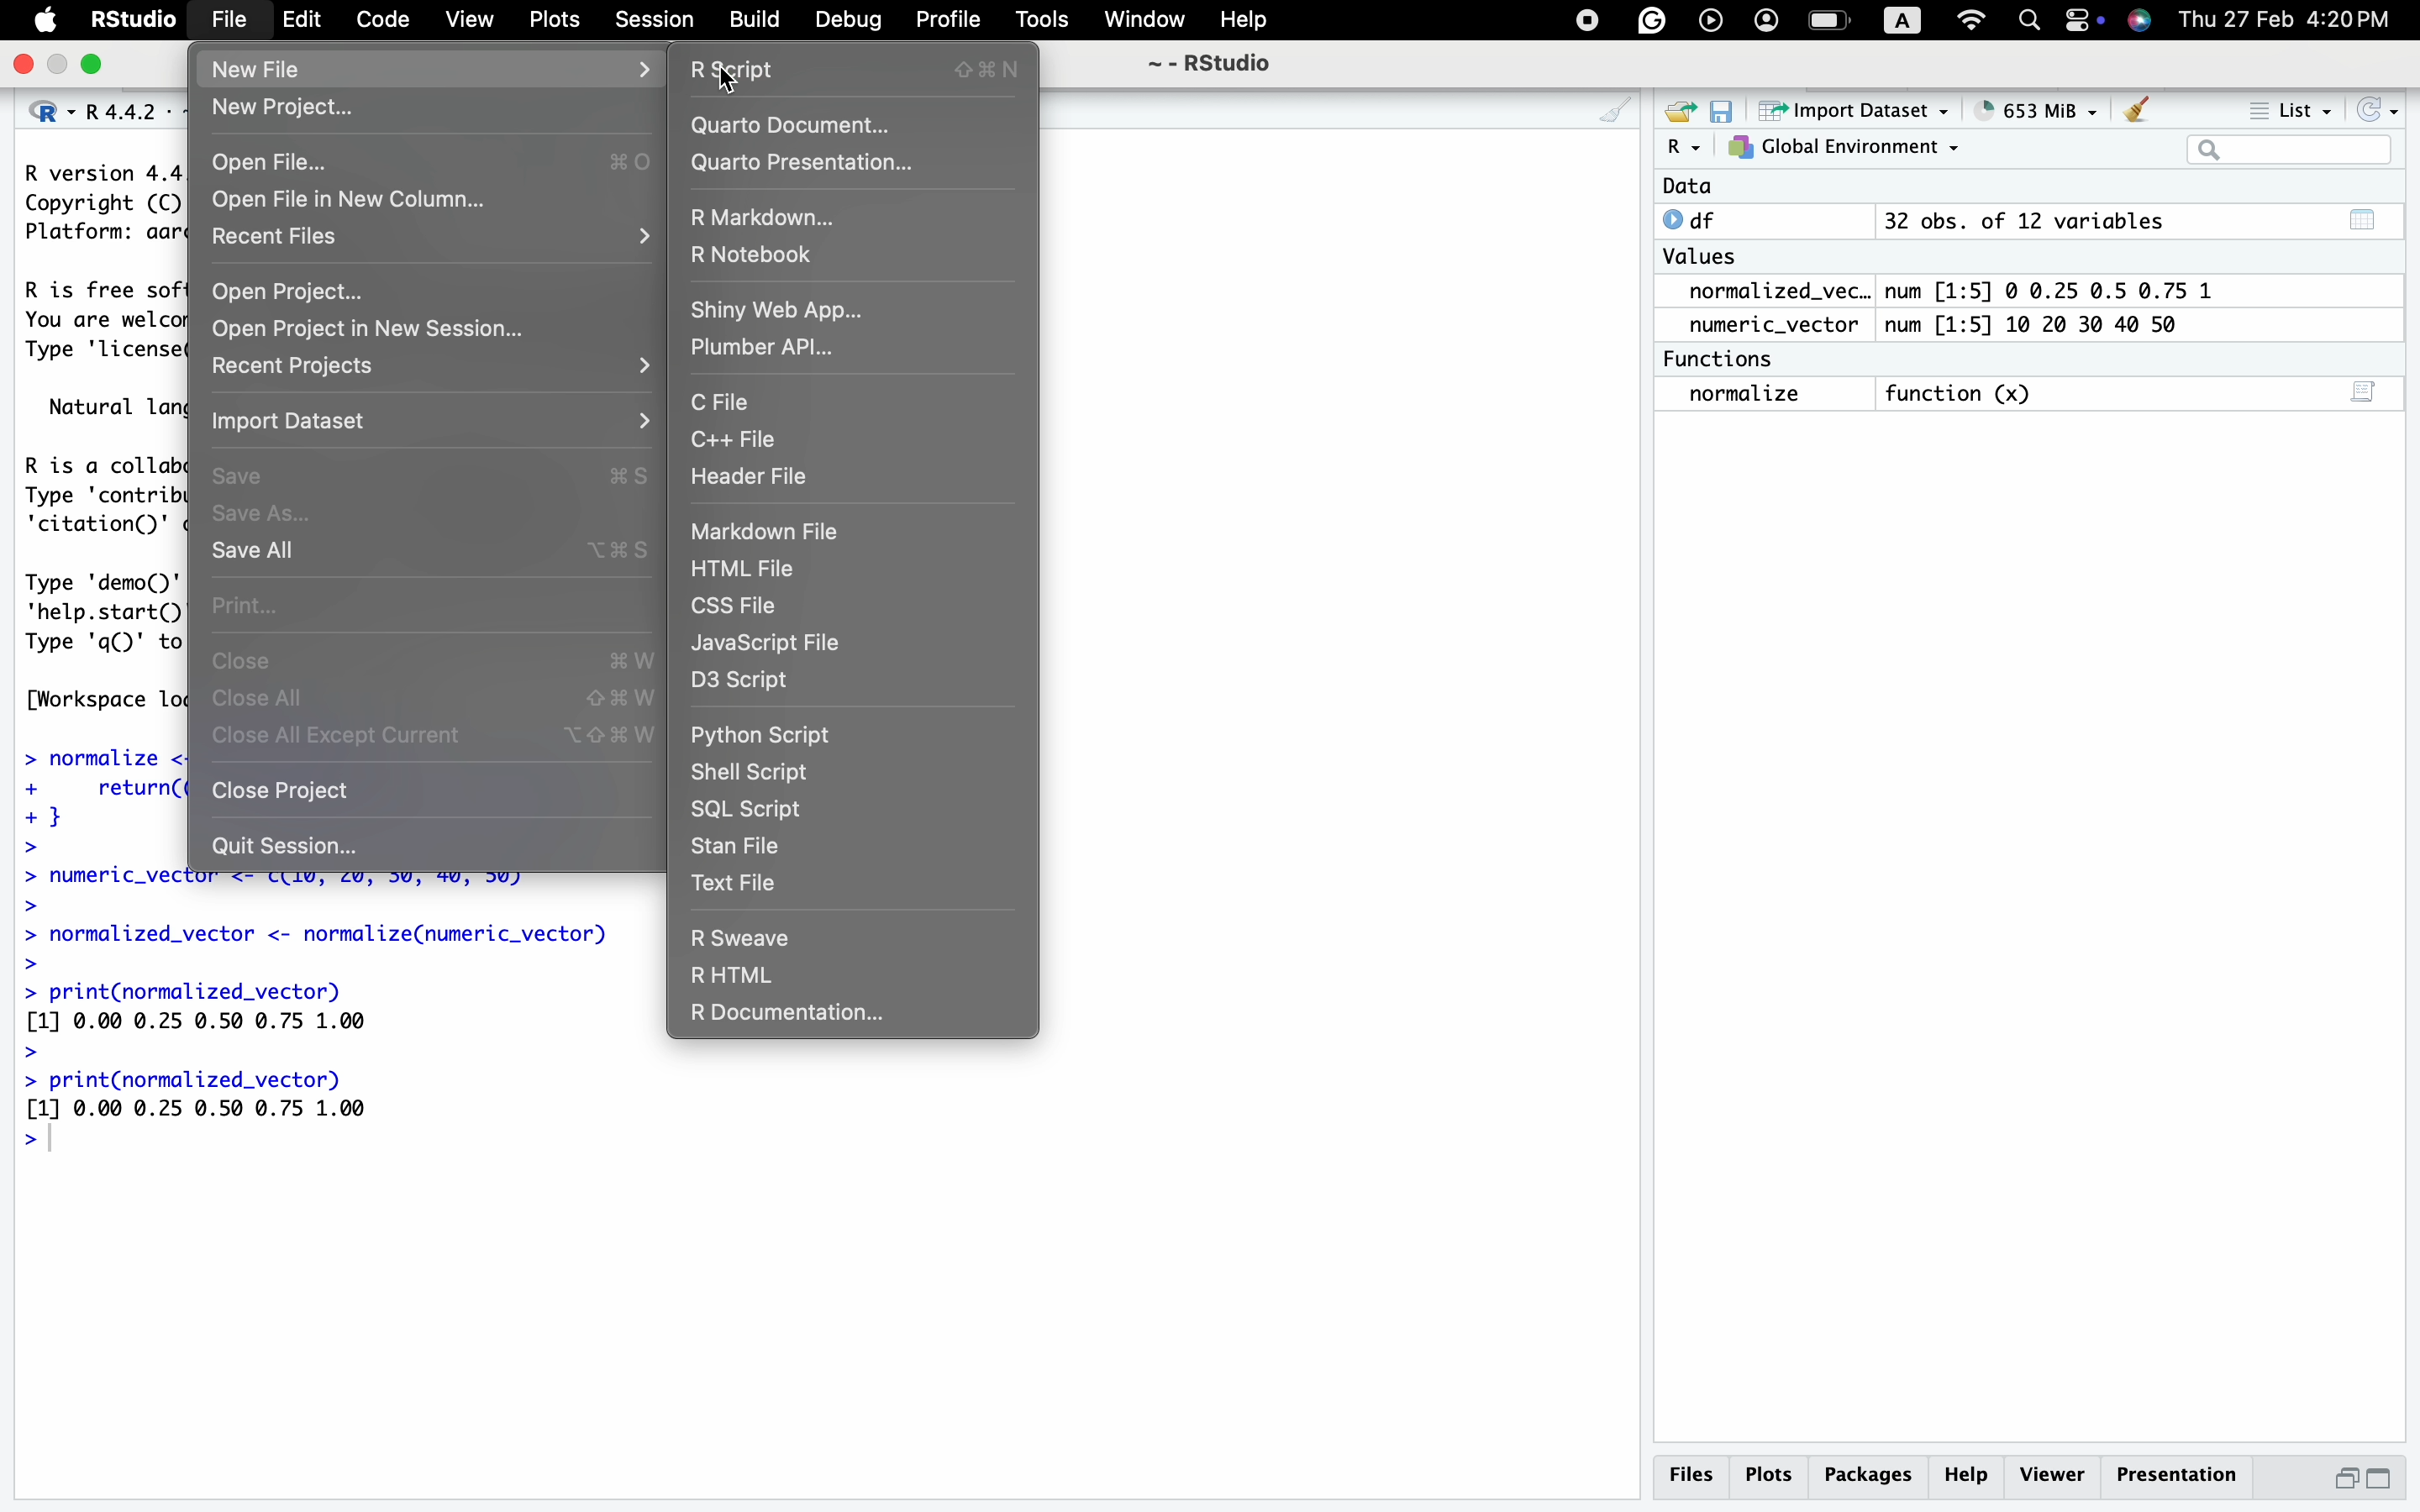 The width and height of the screenshot is (2420, 1512). Describe the element at coordinates (301, 367) in the screenshot. I see `Recent Projects` at that location.